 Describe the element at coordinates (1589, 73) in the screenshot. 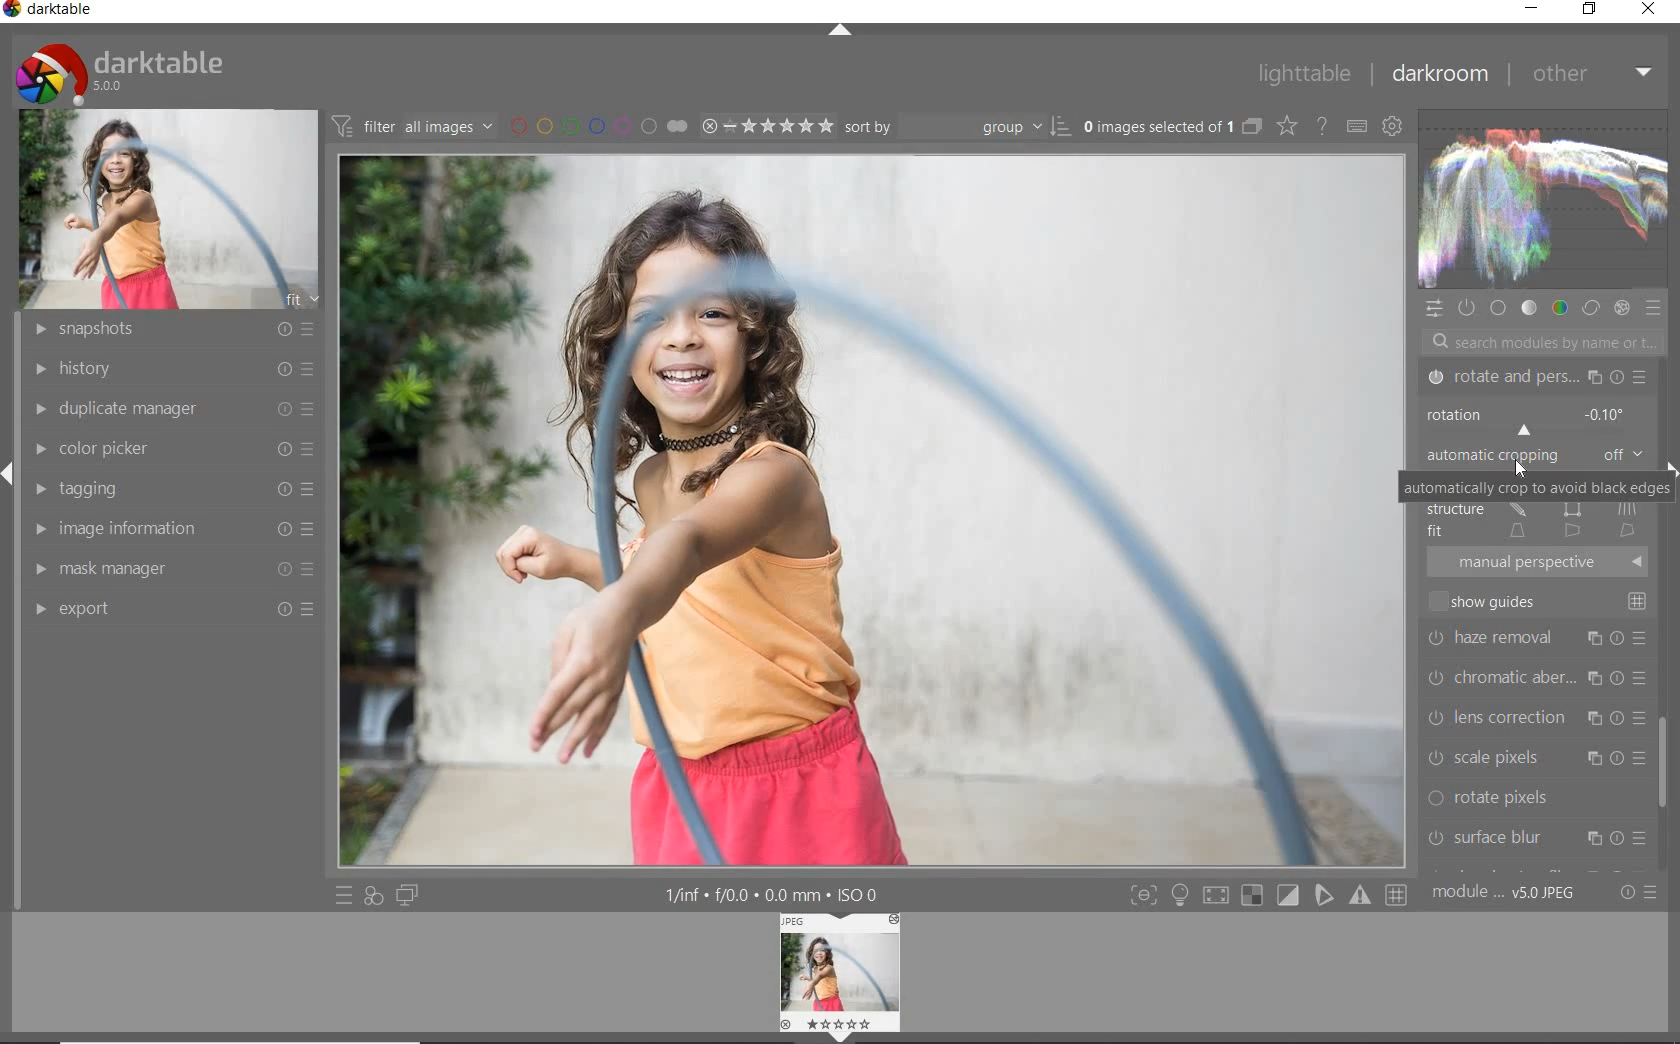

I see `other` at that location.